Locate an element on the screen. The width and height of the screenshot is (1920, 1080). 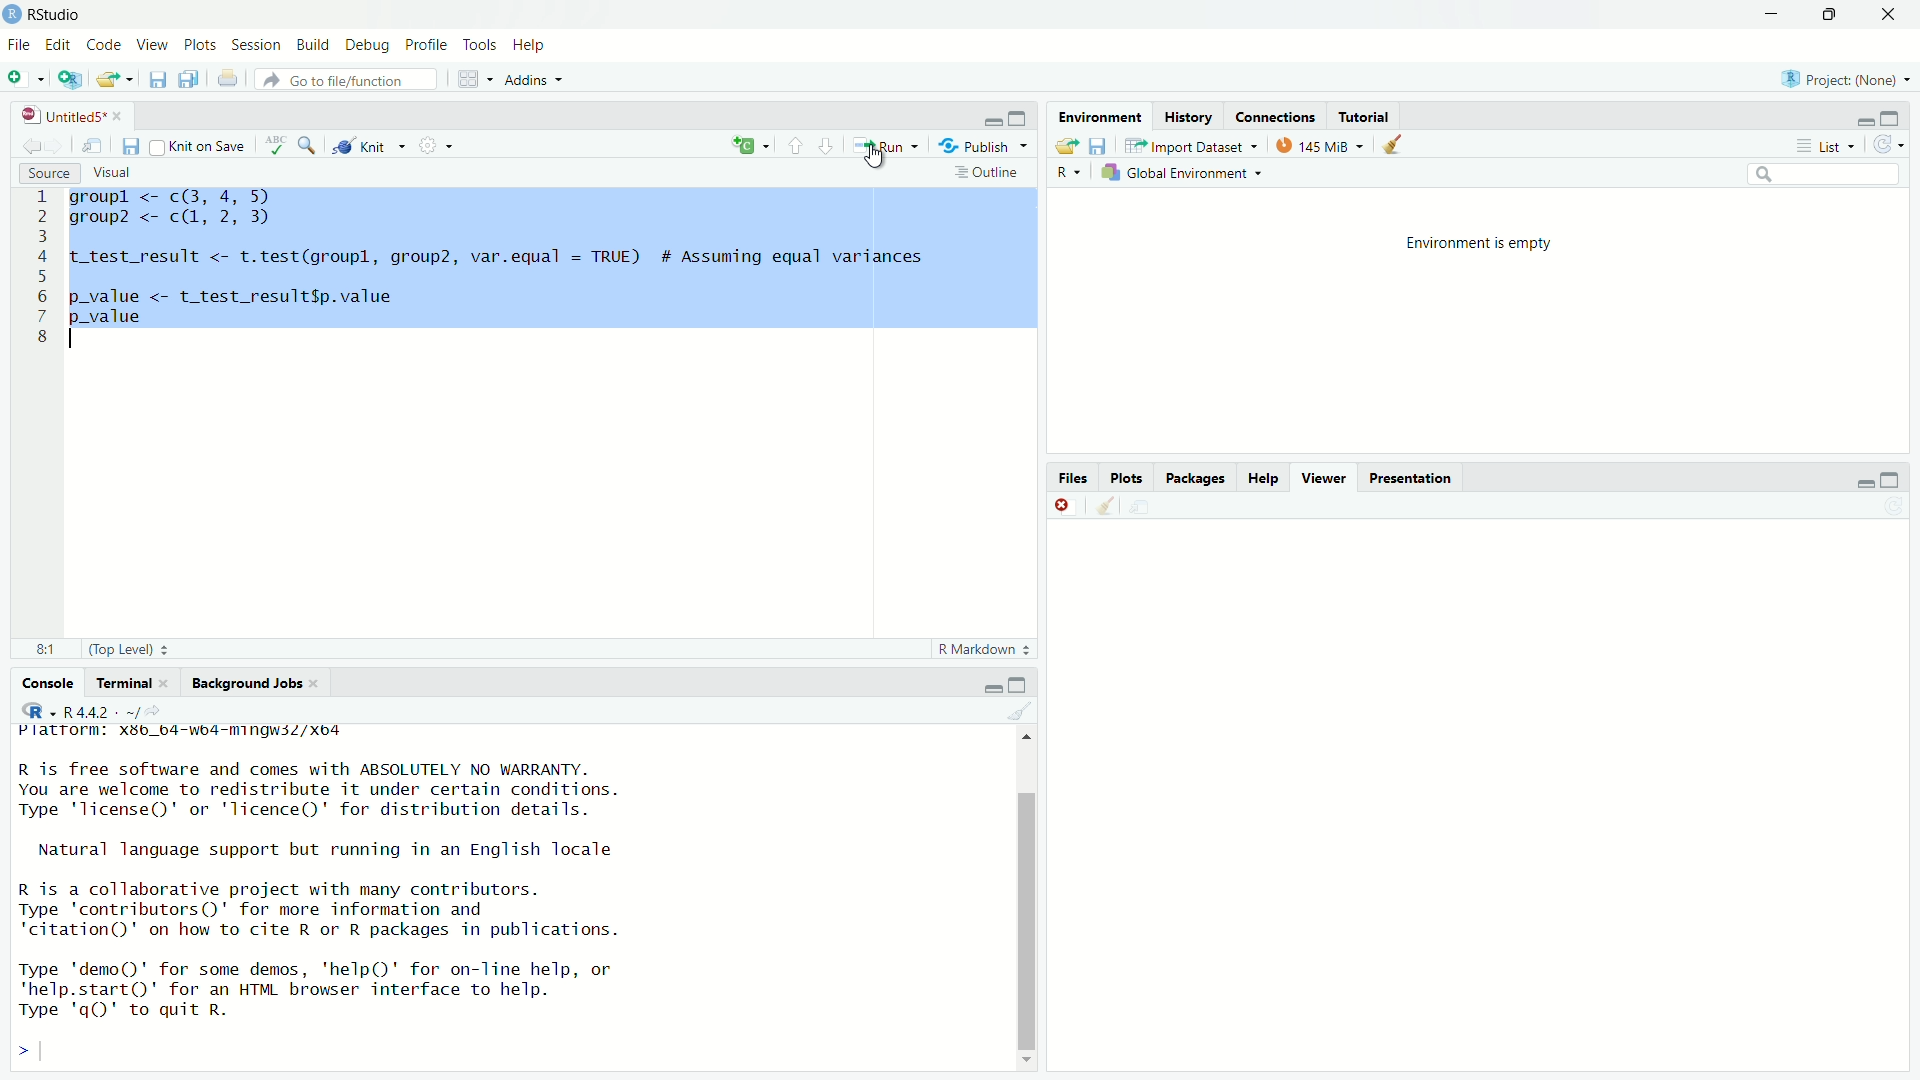
RB) Project: (None)  is located at coordinates (1838, 77).